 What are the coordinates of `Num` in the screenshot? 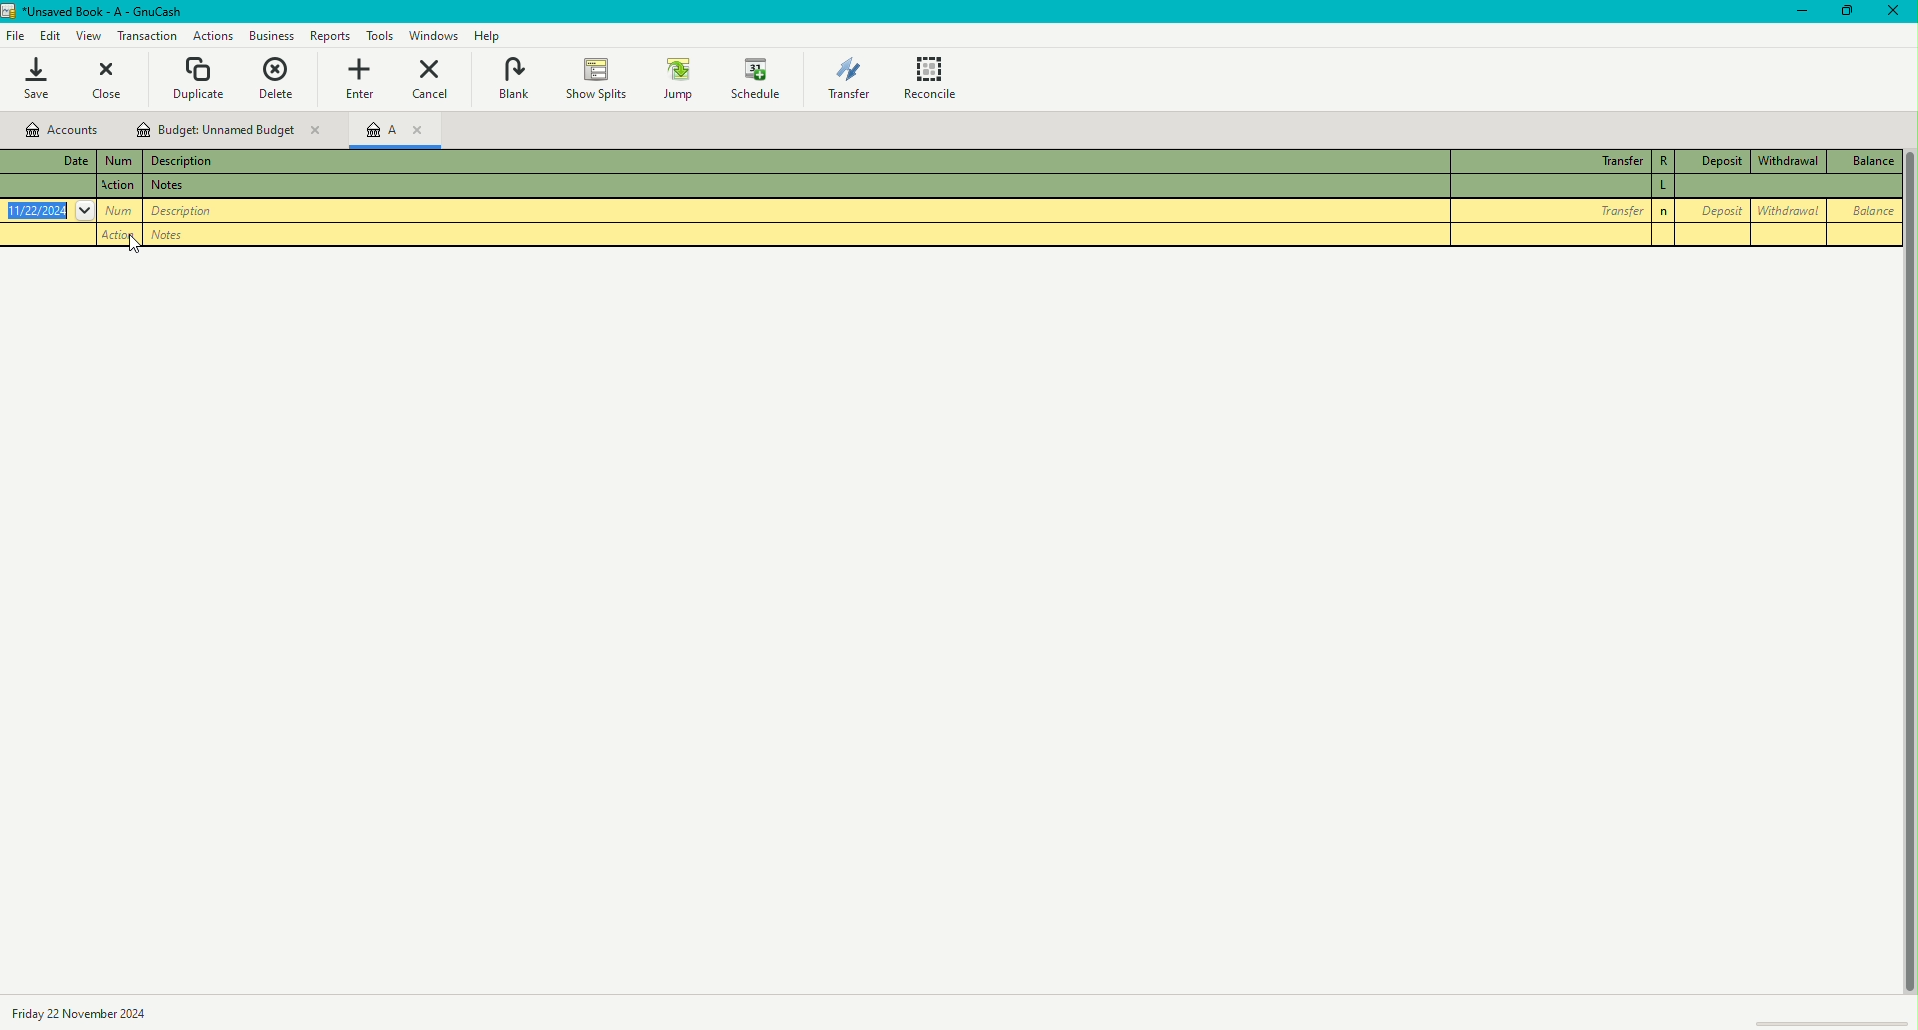 It's located at (121, 211).